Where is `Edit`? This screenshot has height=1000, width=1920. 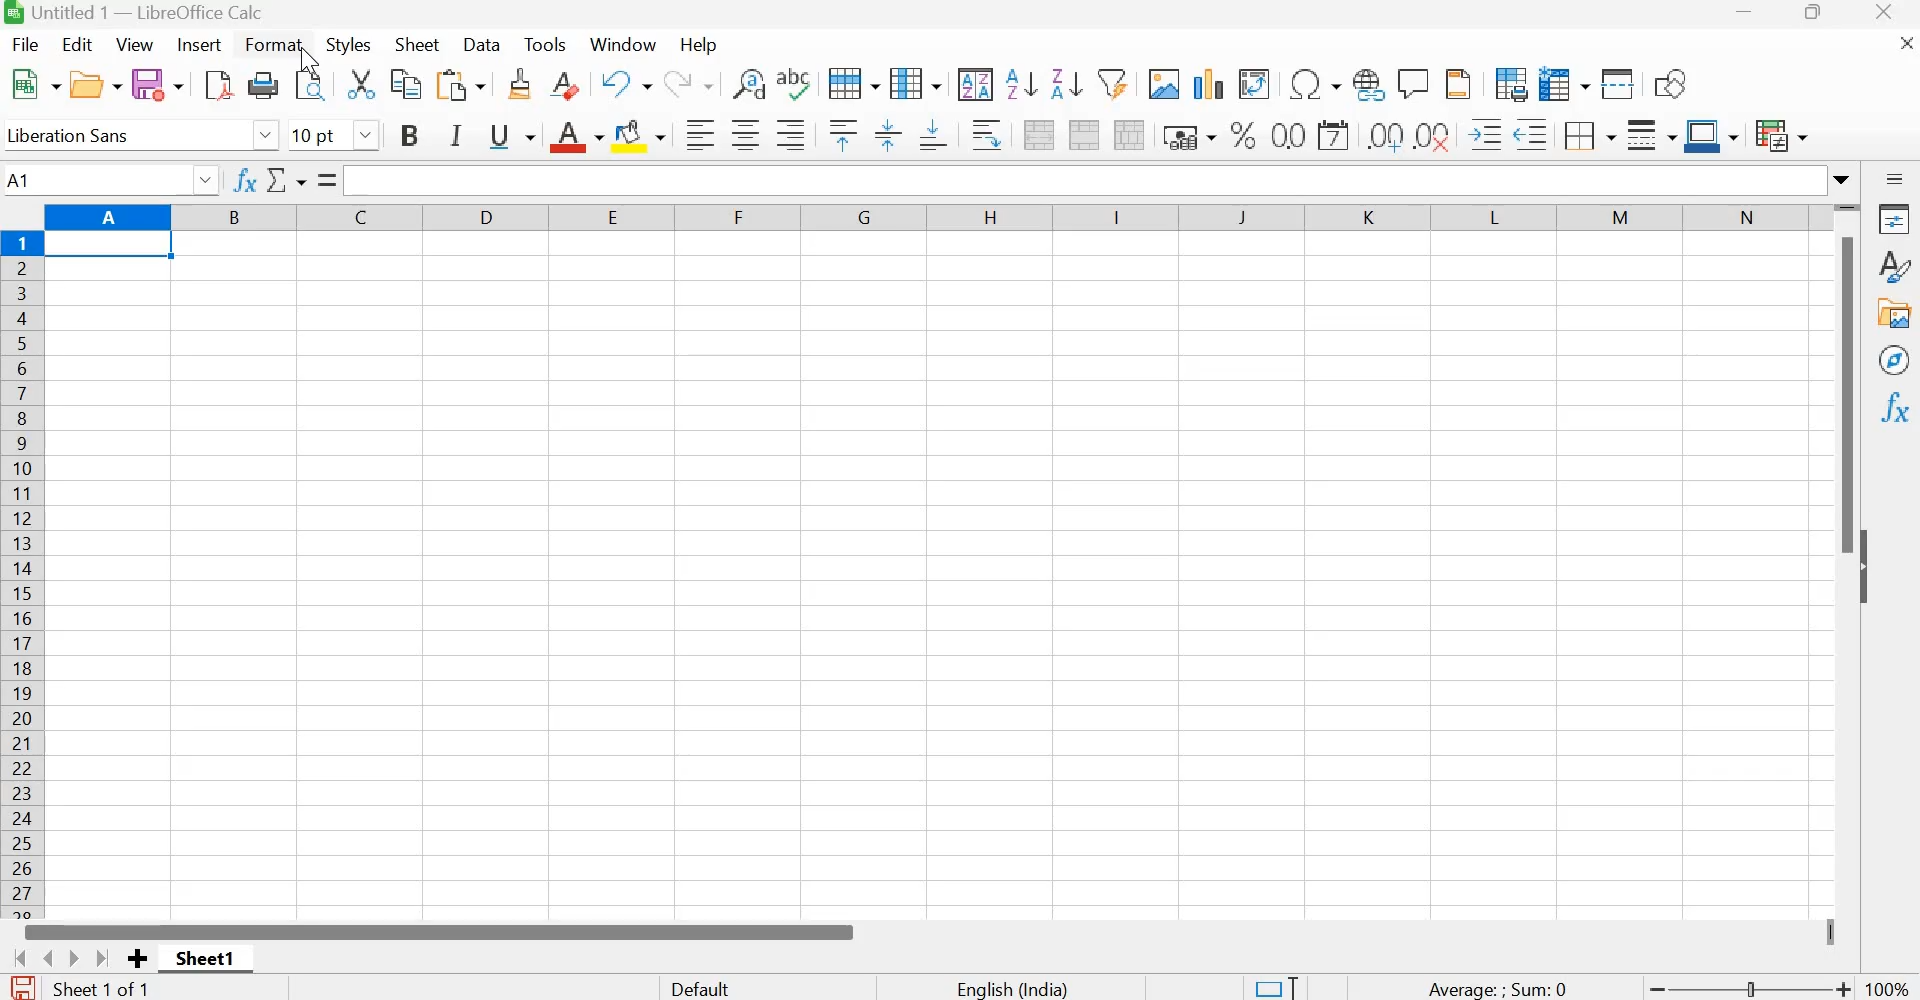
Edit is located at coordinates (79, 43).